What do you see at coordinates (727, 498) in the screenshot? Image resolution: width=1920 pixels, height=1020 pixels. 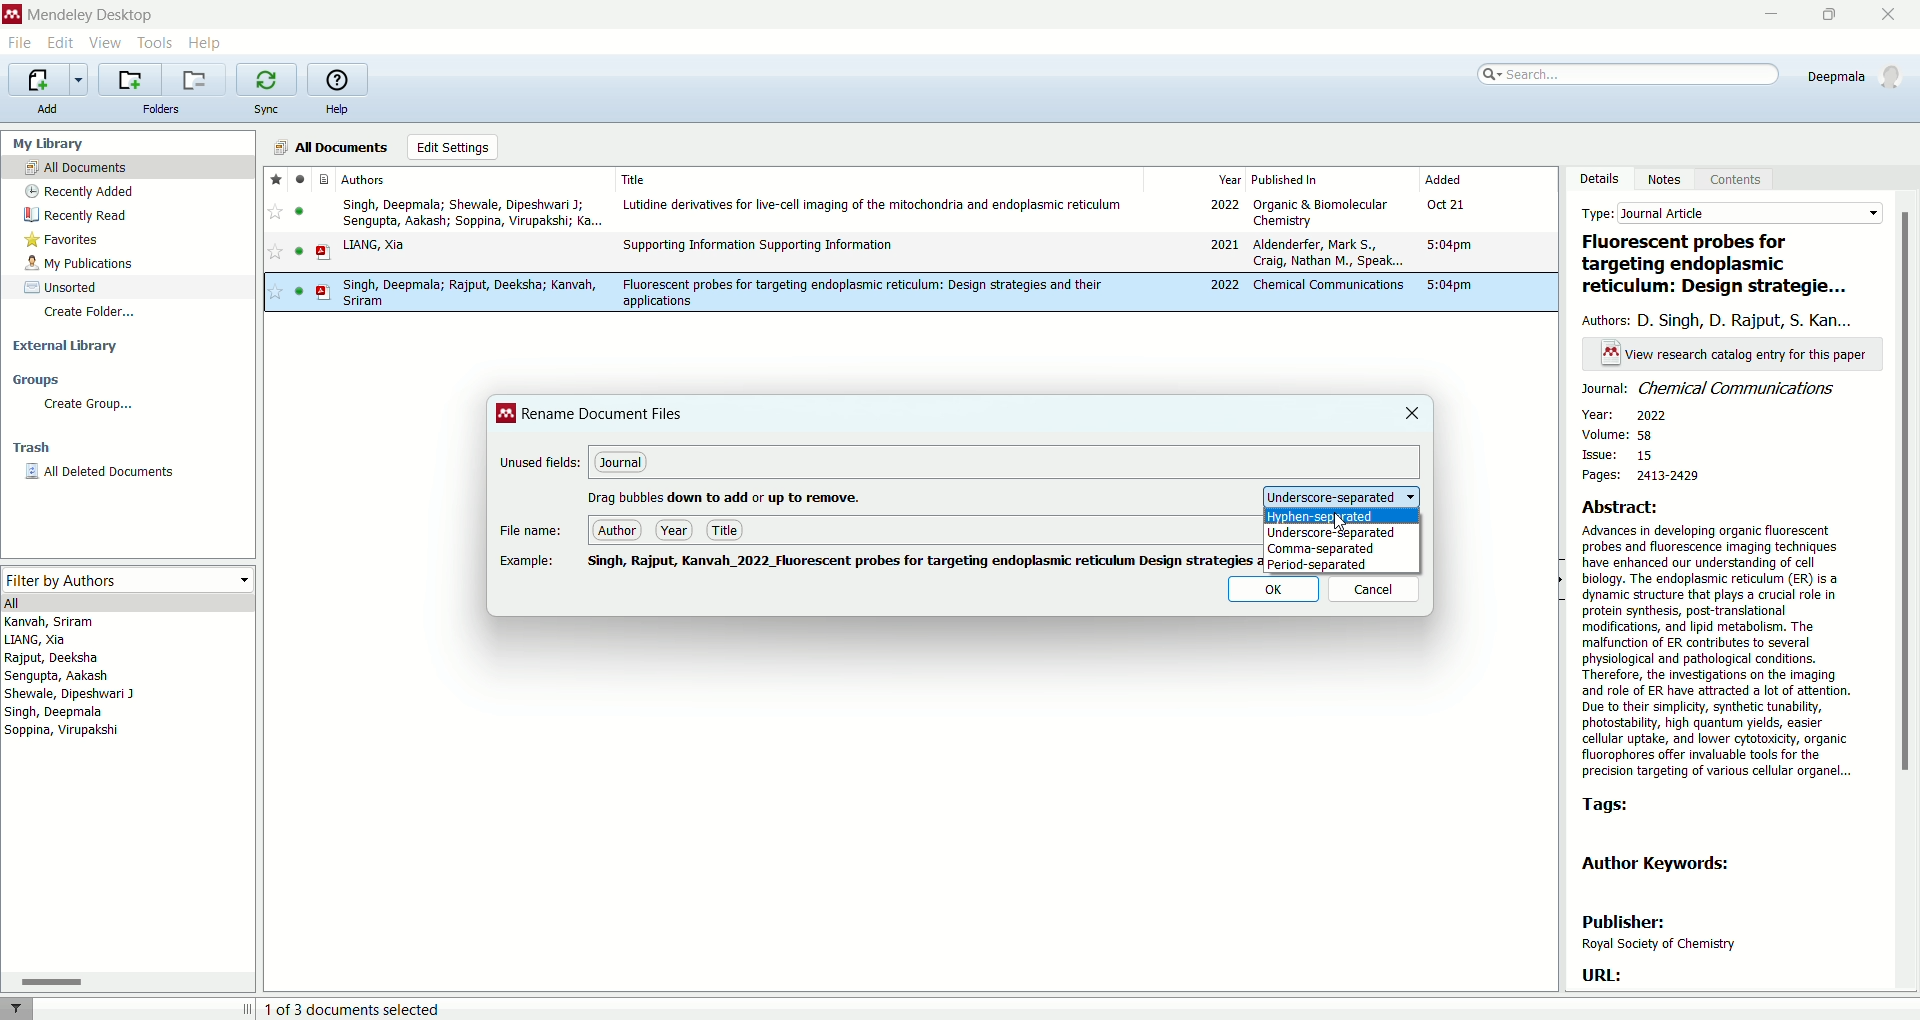 I see `text` at bounding box center [727, 498].